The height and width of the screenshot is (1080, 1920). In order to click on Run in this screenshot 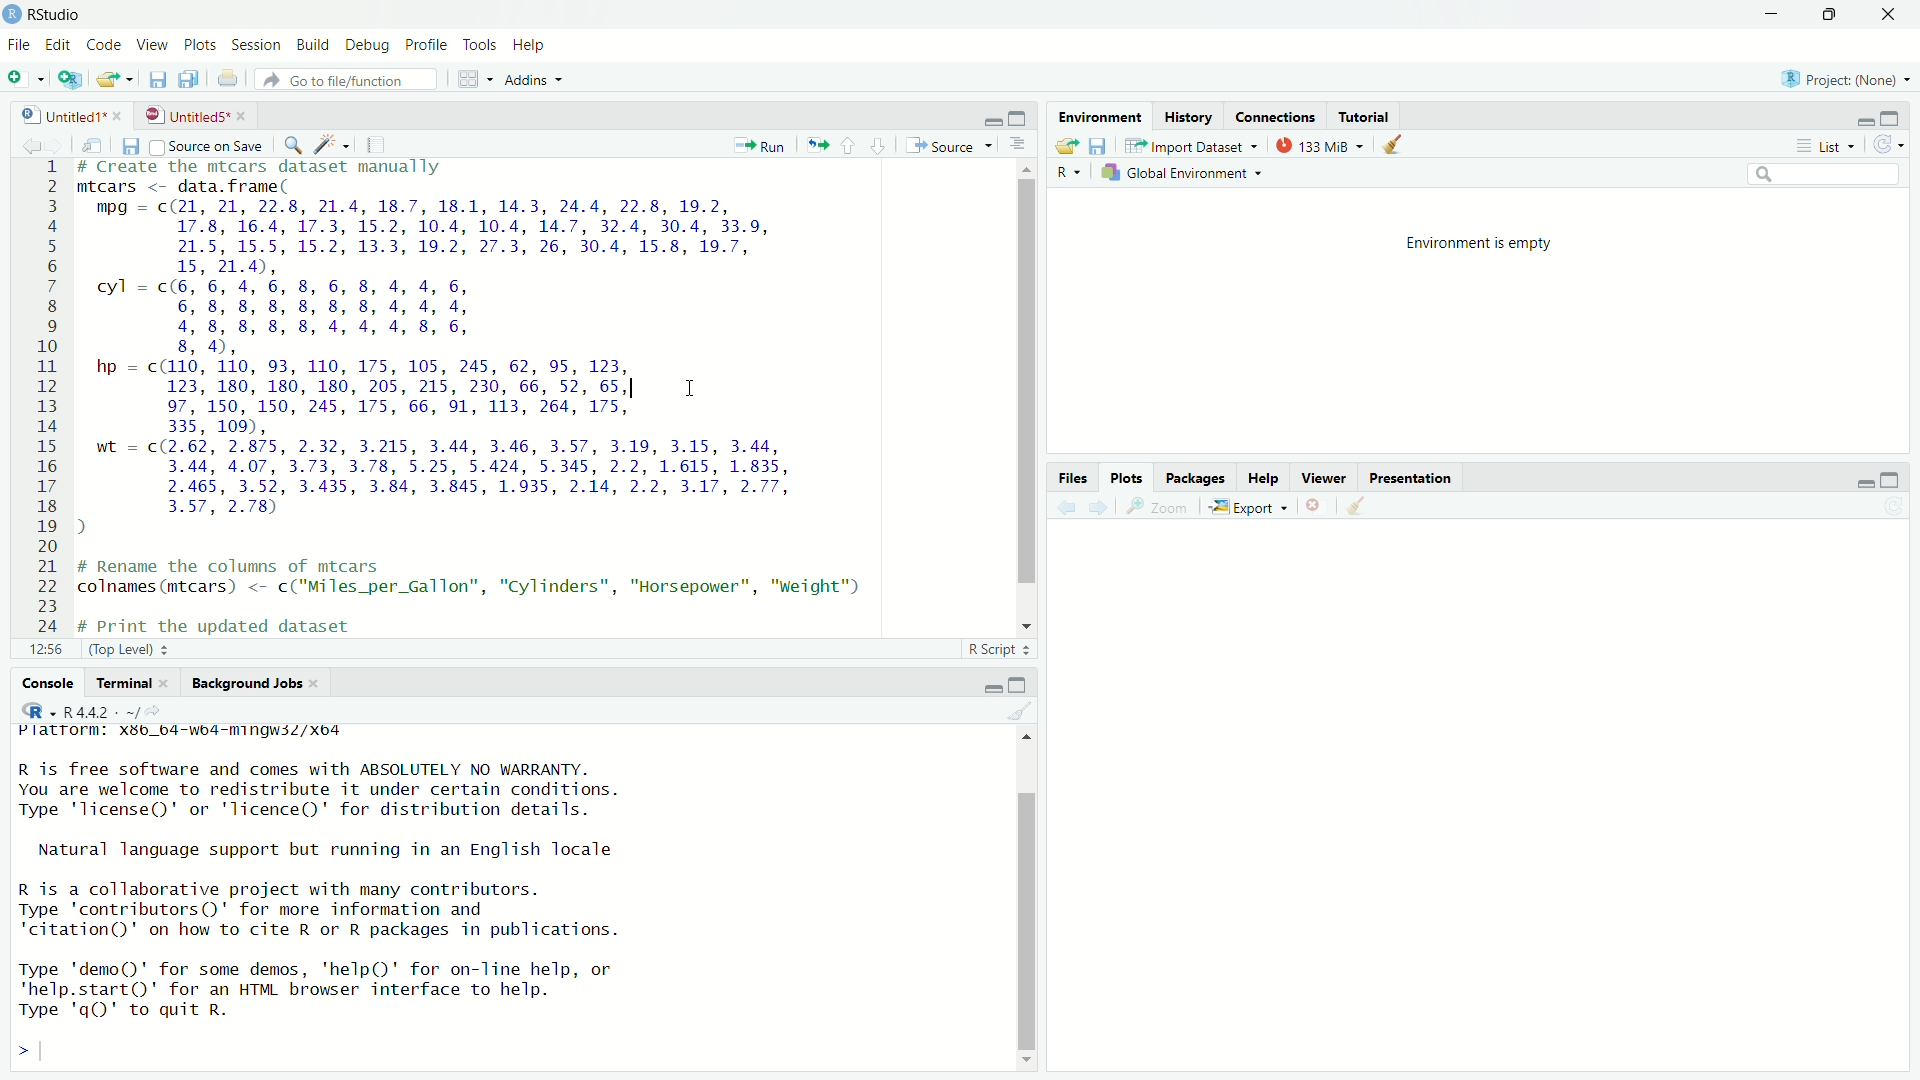, I will do `click(761, 146)`.